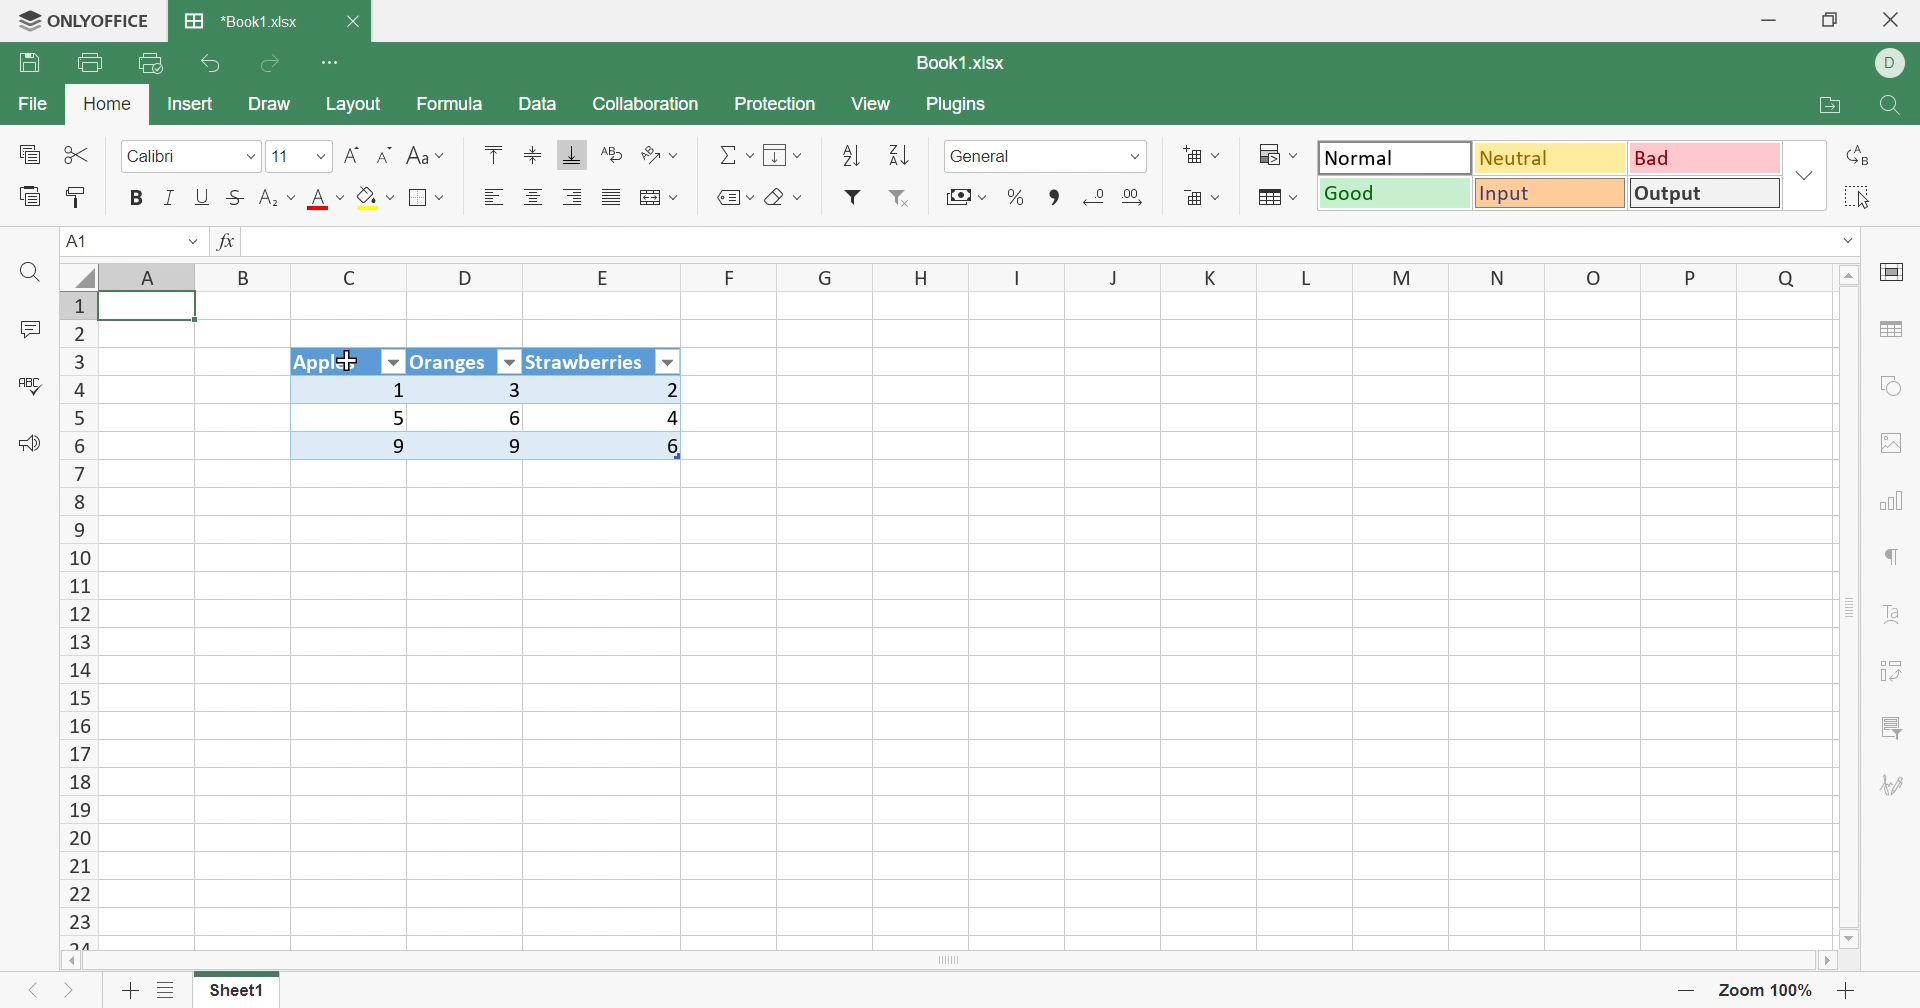 The width and height of the screenshot is (1920, 1008). I want to click on Scroll right, so click(1823, 961).